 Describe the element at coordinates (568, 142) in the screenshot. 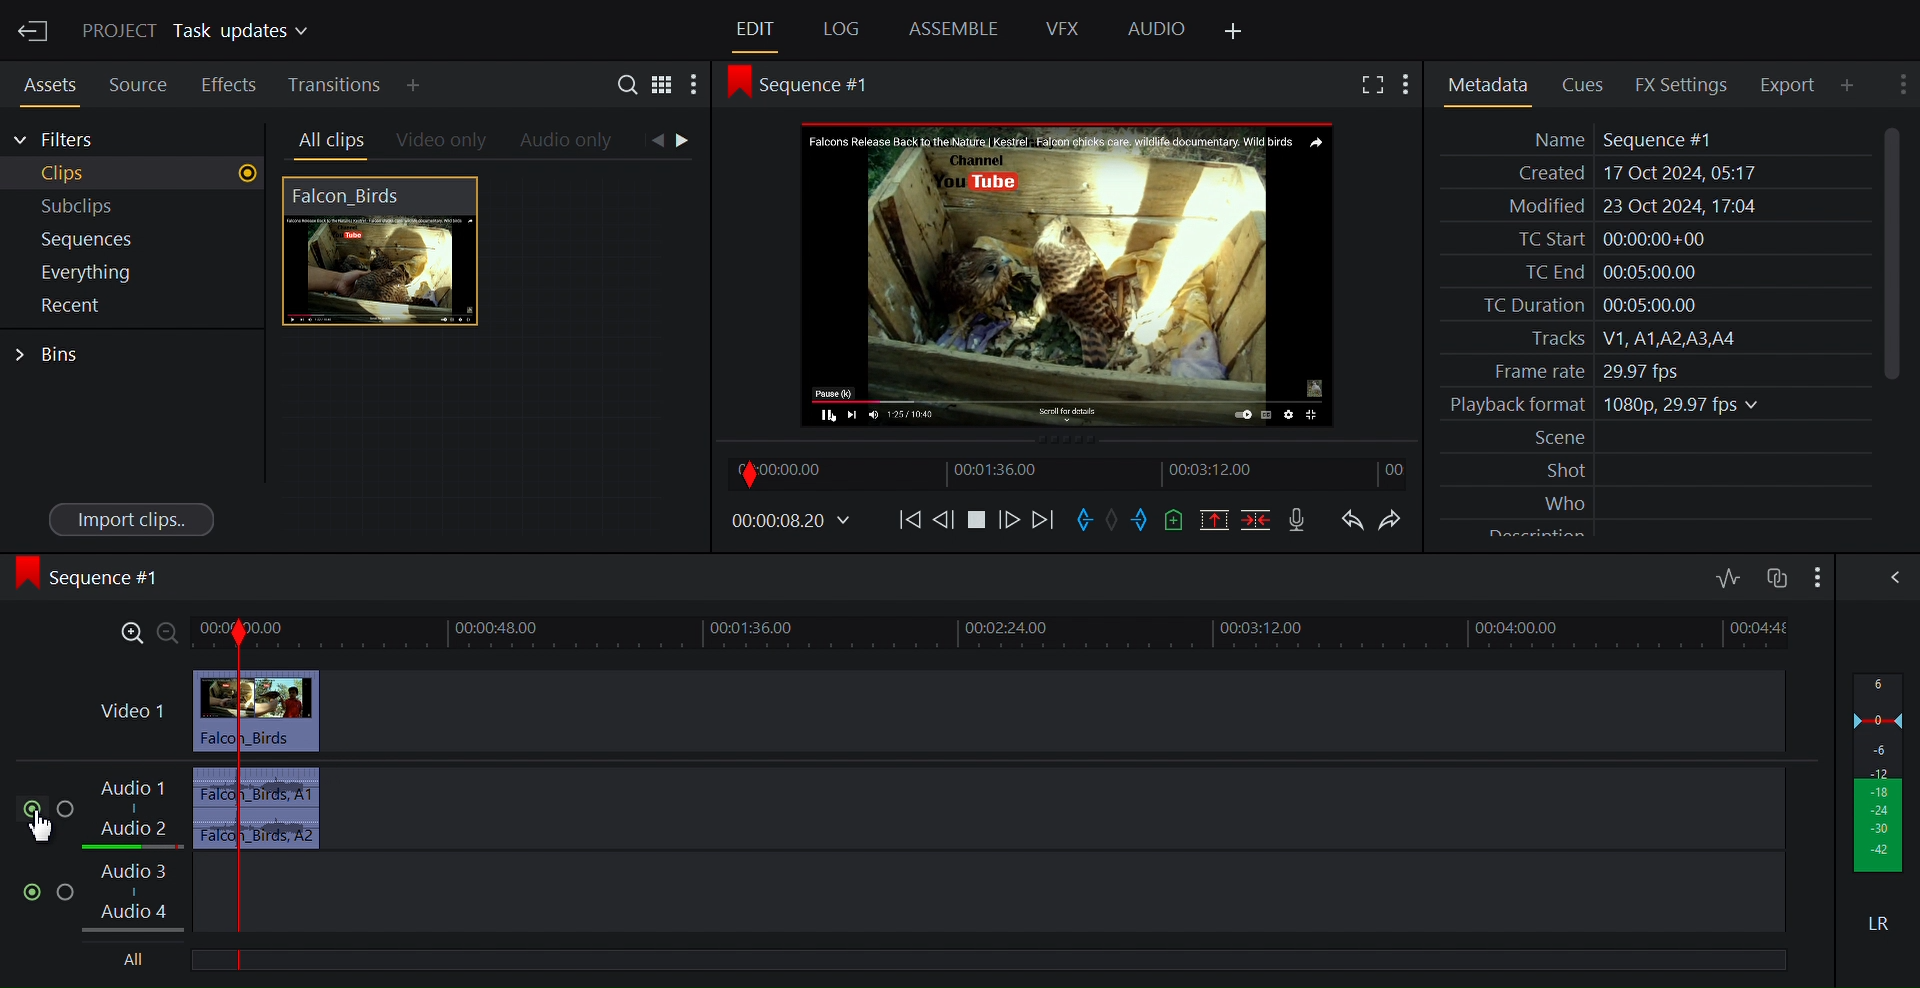

I see `Audio only` at that location.